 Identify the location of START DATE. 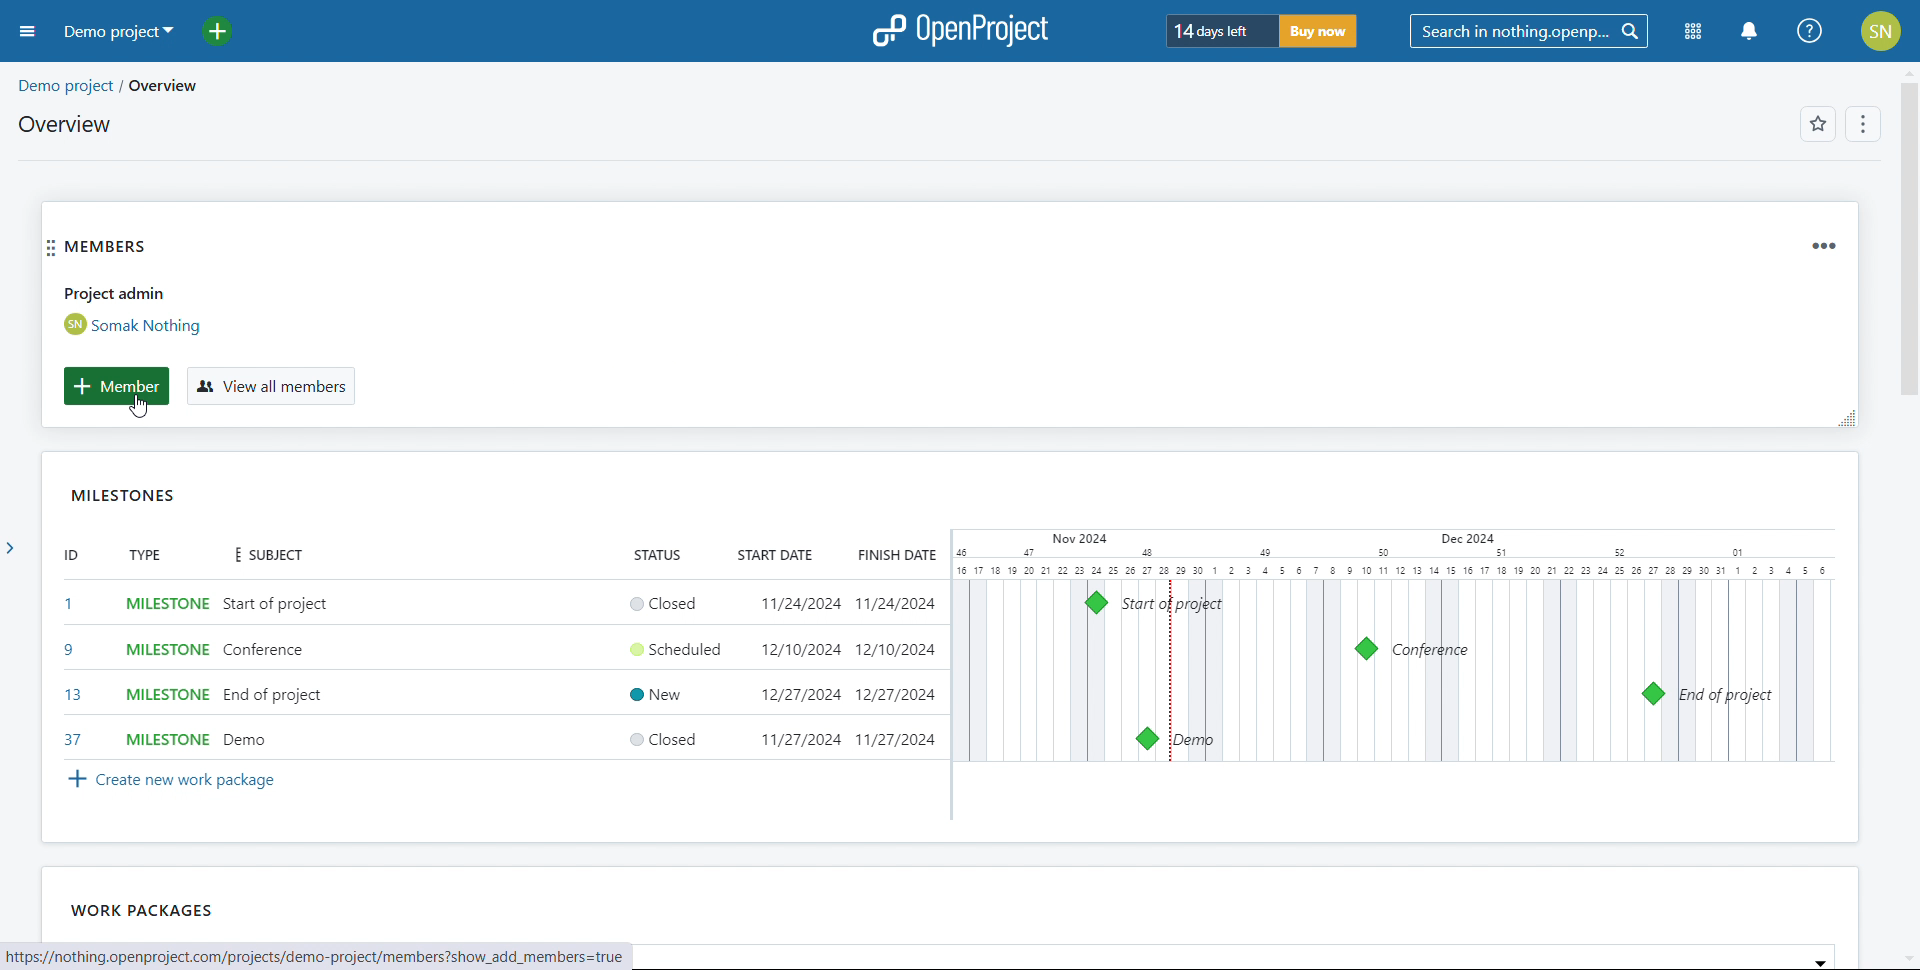
(778, 554).